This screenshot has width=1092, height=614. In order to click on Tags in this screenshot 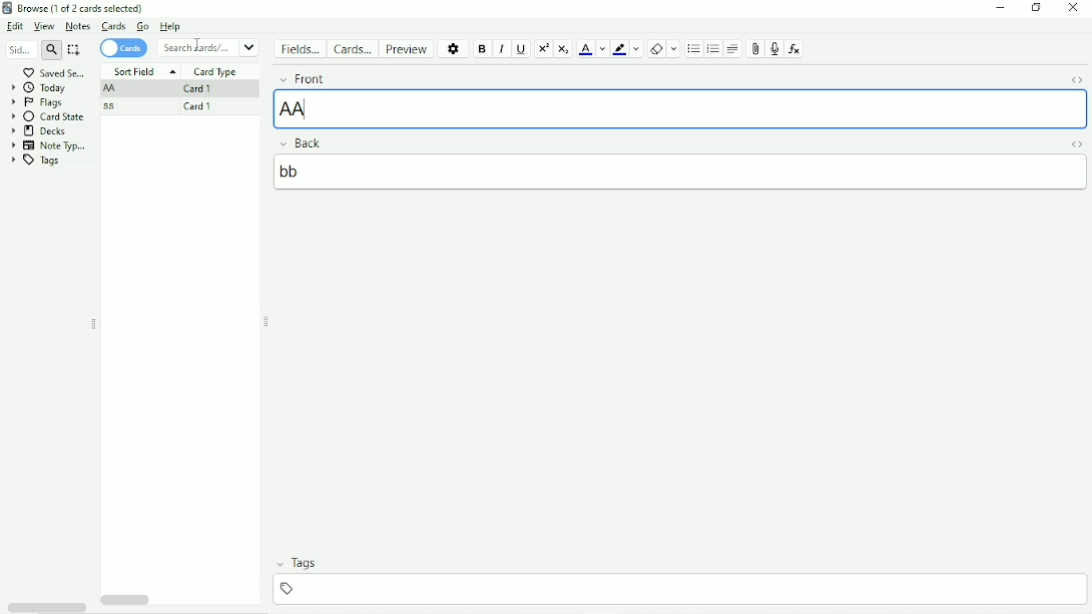, I will do `click(679, 564)`.